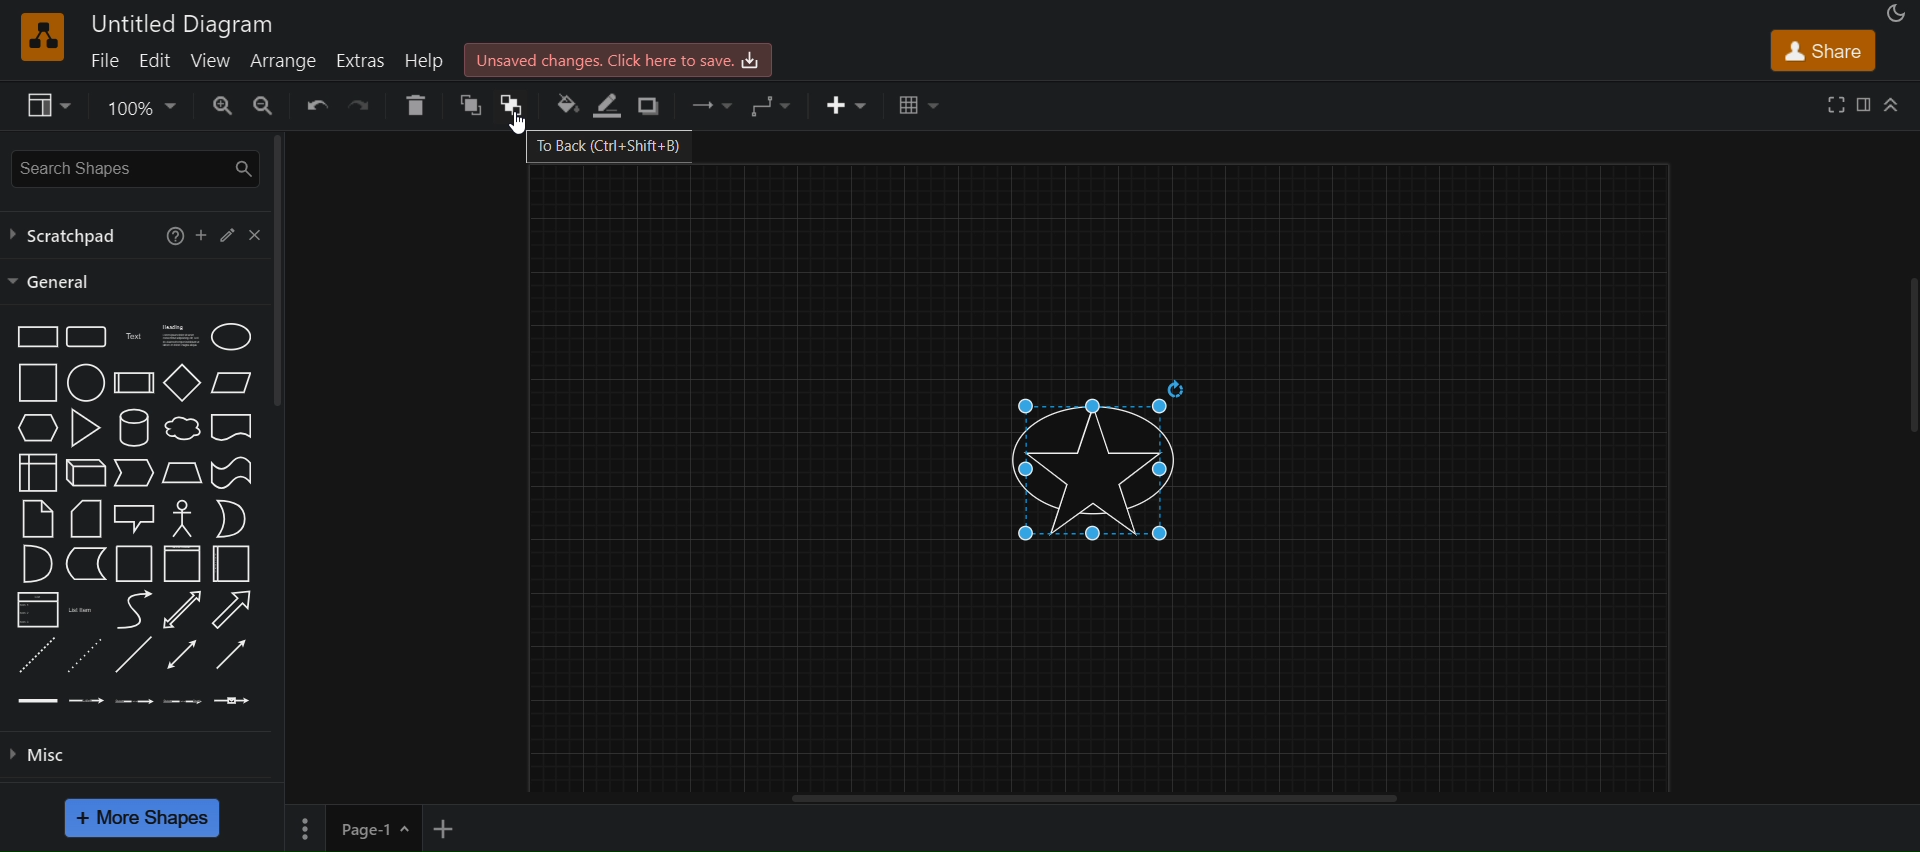 The width and height of the screenshot is (1920, 852). Describe the element at coordinates (235, 700) in the screenshot. I see `connetor with symbol` at that location.